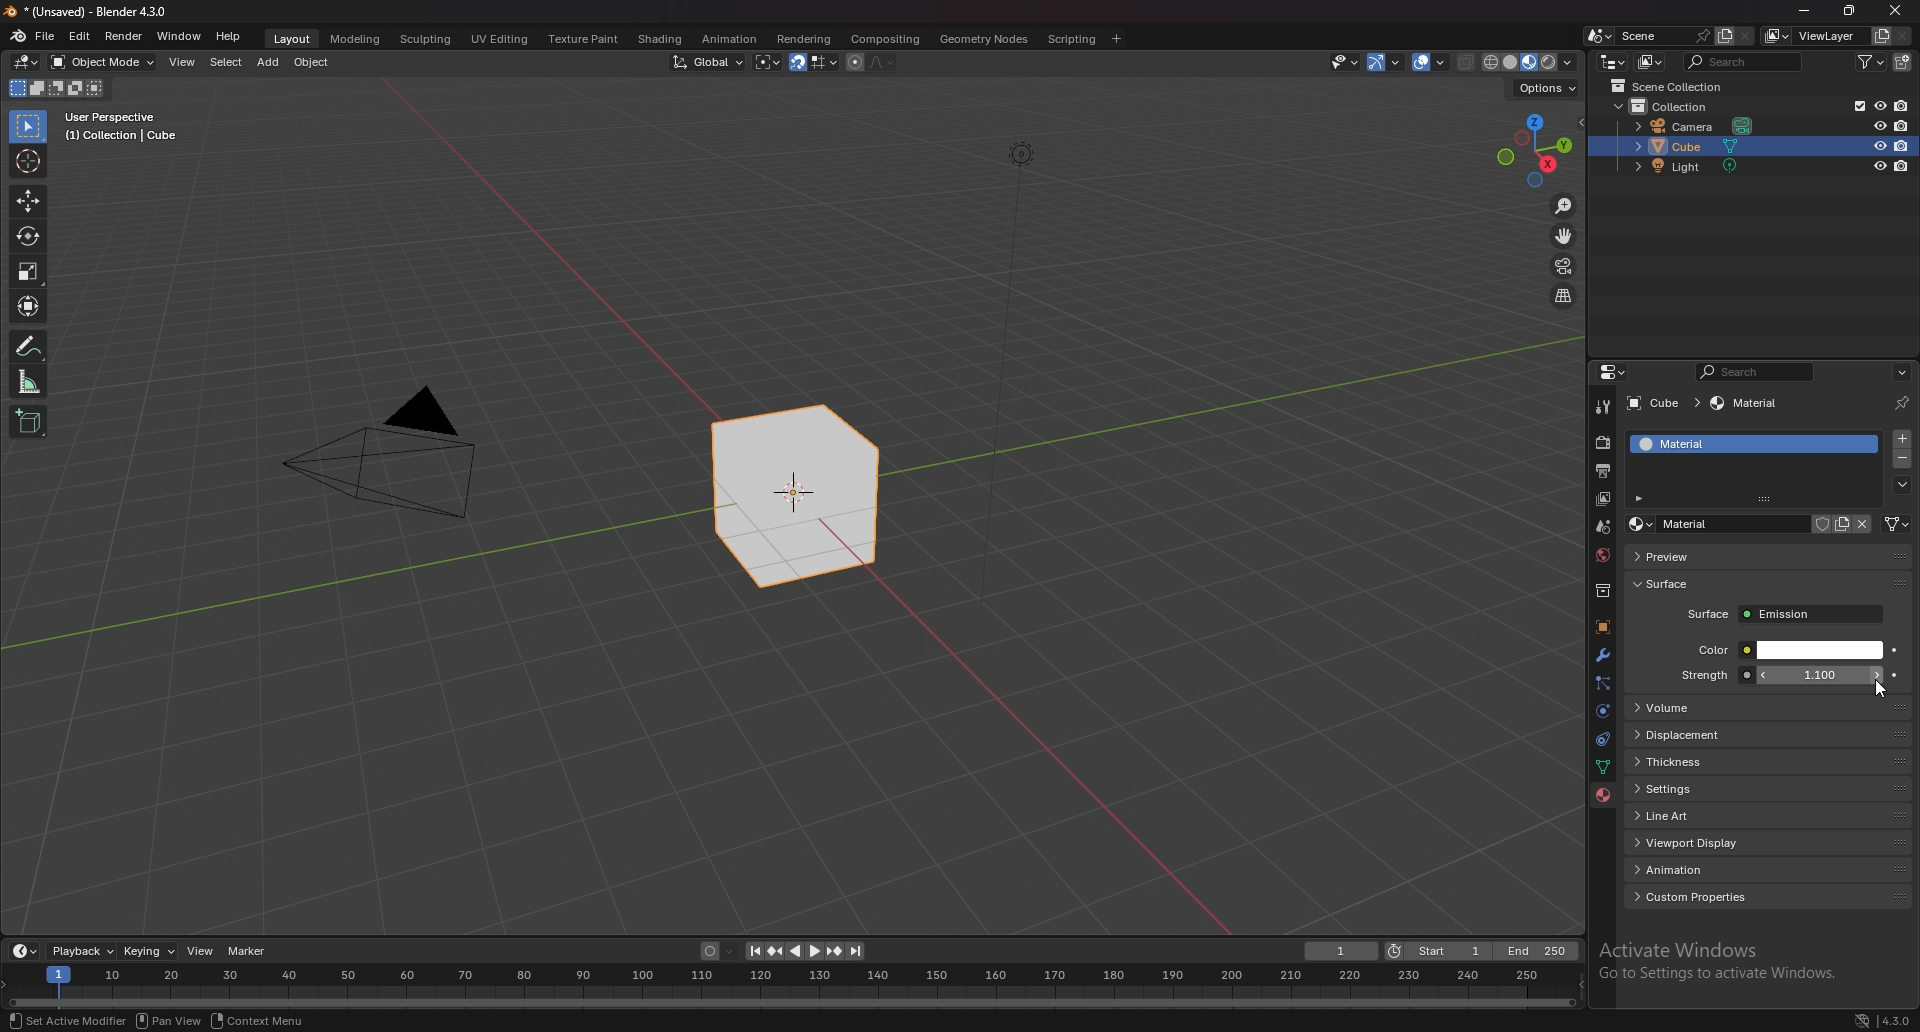 Image resolution: width=1920 pixels, height=1032 pixels. Describe the element at coordinates (1747, 61) in the screenshot. I see `search` at that location.